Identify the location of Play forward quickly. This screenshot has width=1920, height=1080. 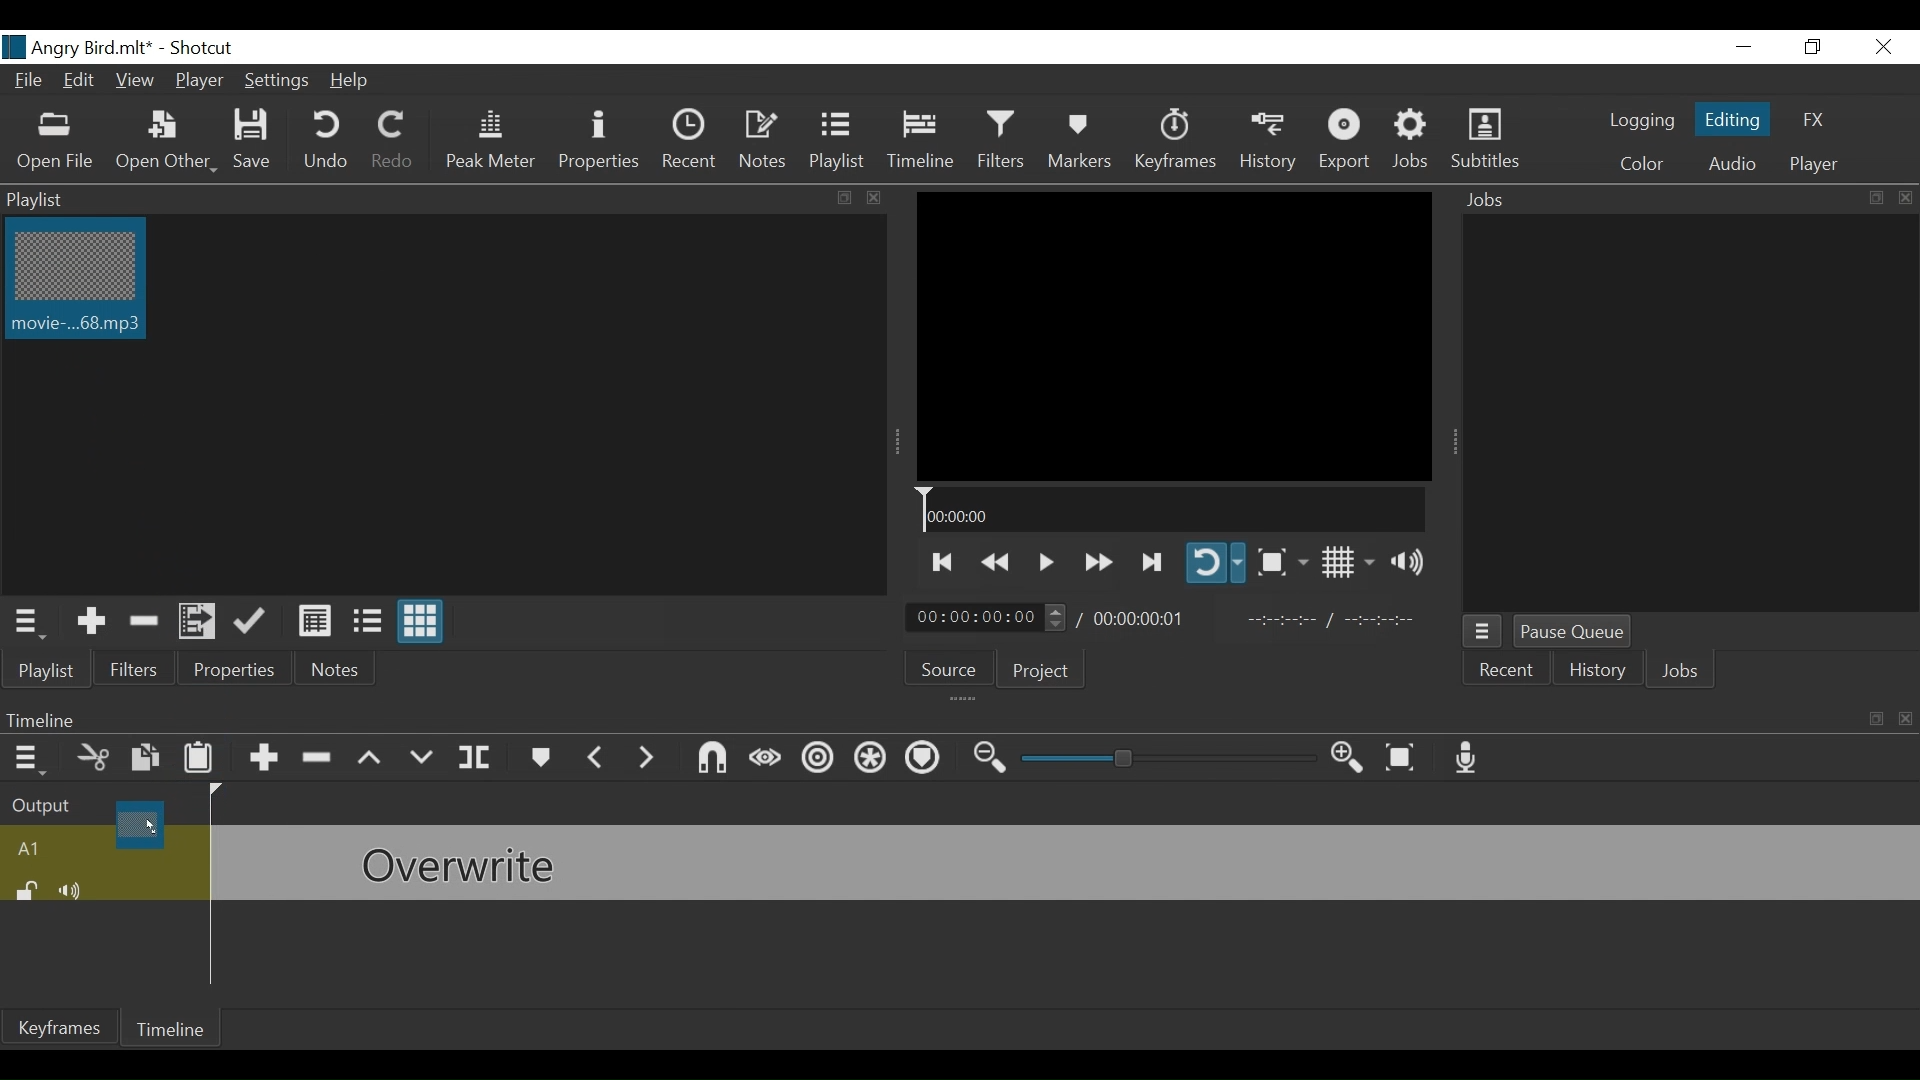
(1153, 561).